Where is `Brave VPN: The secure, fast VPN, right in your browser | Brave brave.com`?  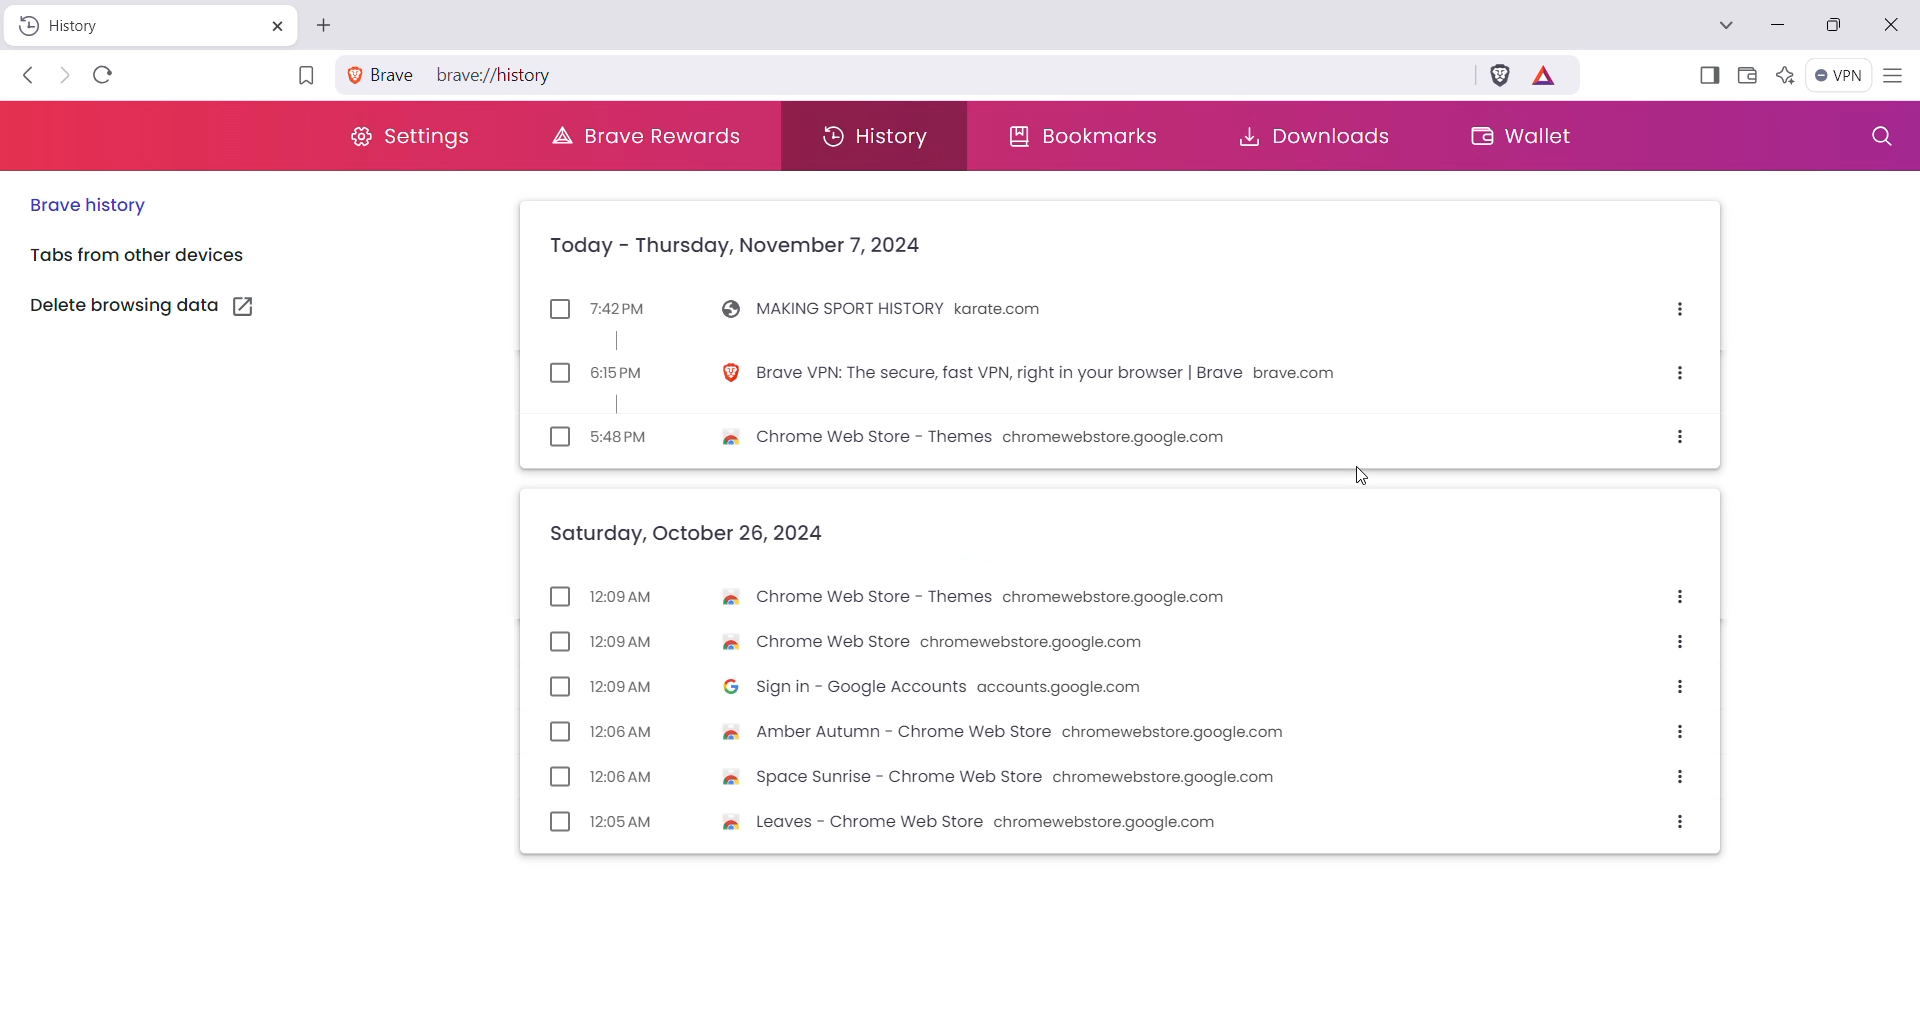
Brave VPN: The secure, fast VPN, right in your browser | Brave brave.com is located at coordinates (1049, 378).